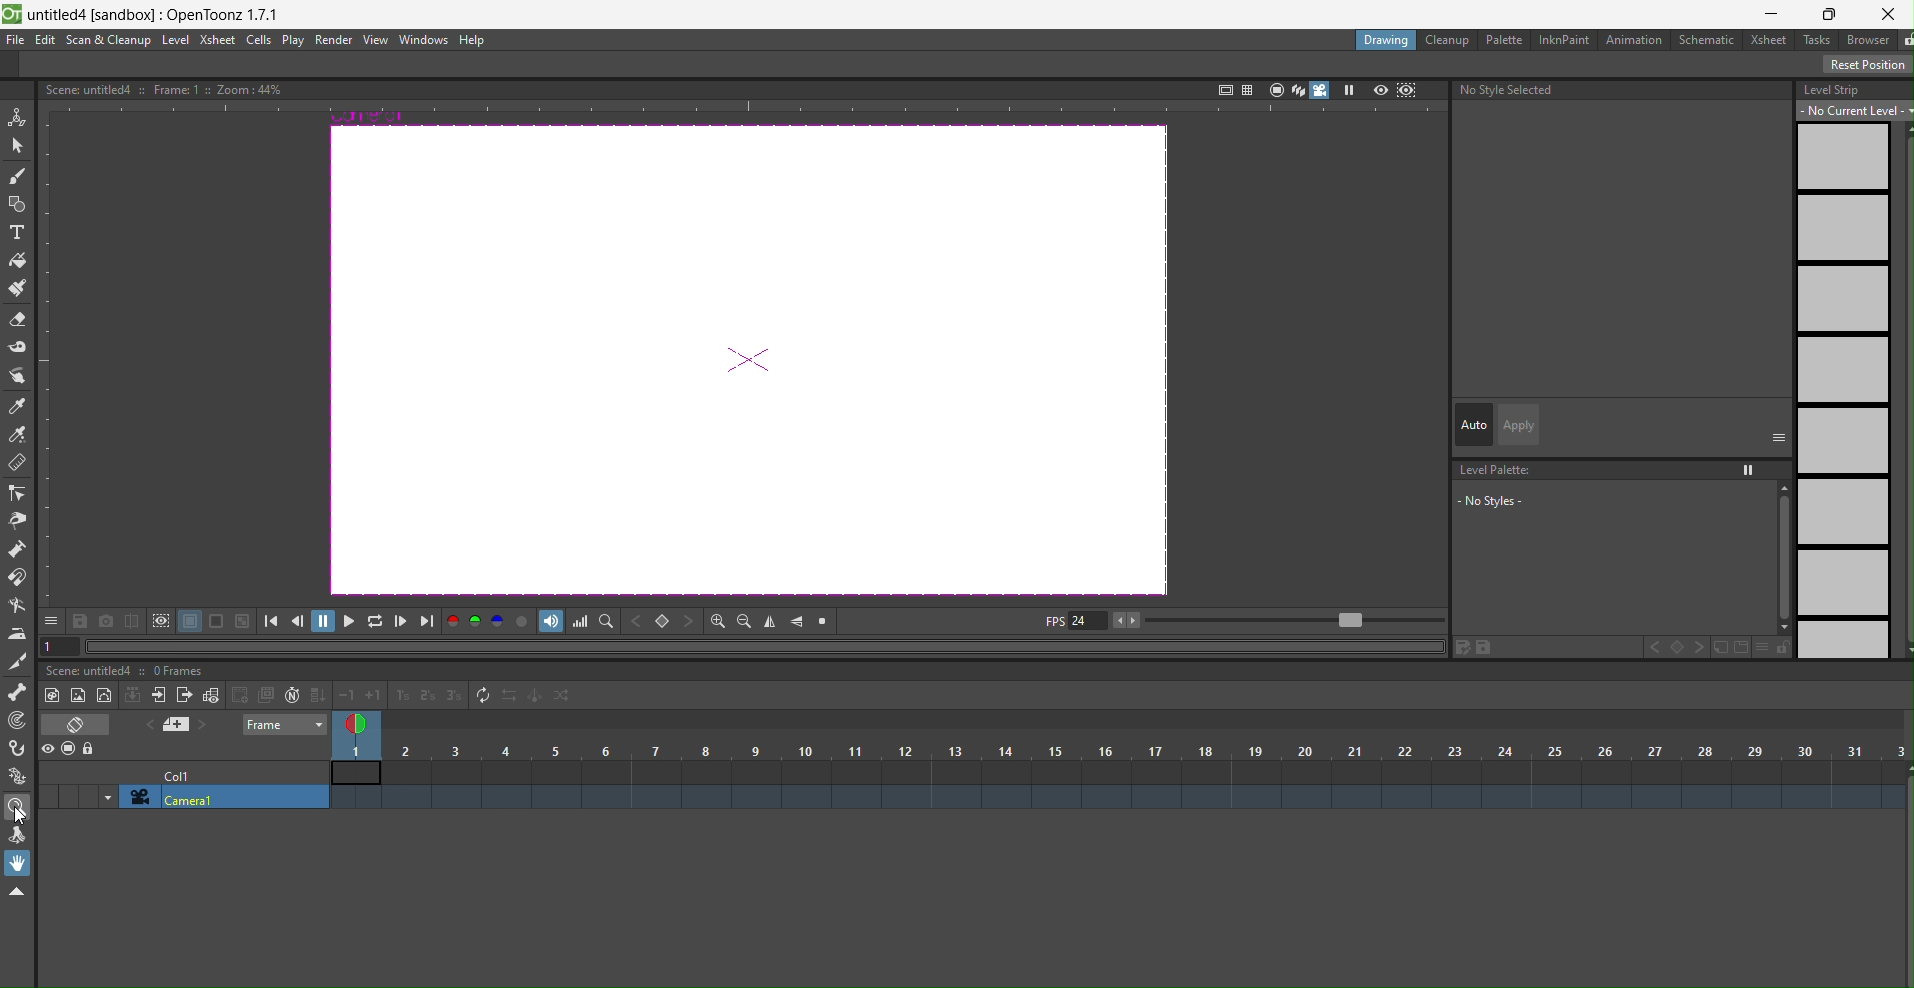 The height and width of the screenshot is (988, 1914). What do you see at coordinates (178, 726) in the screenshot?
I see `icon` at bounding box center [178, 726].